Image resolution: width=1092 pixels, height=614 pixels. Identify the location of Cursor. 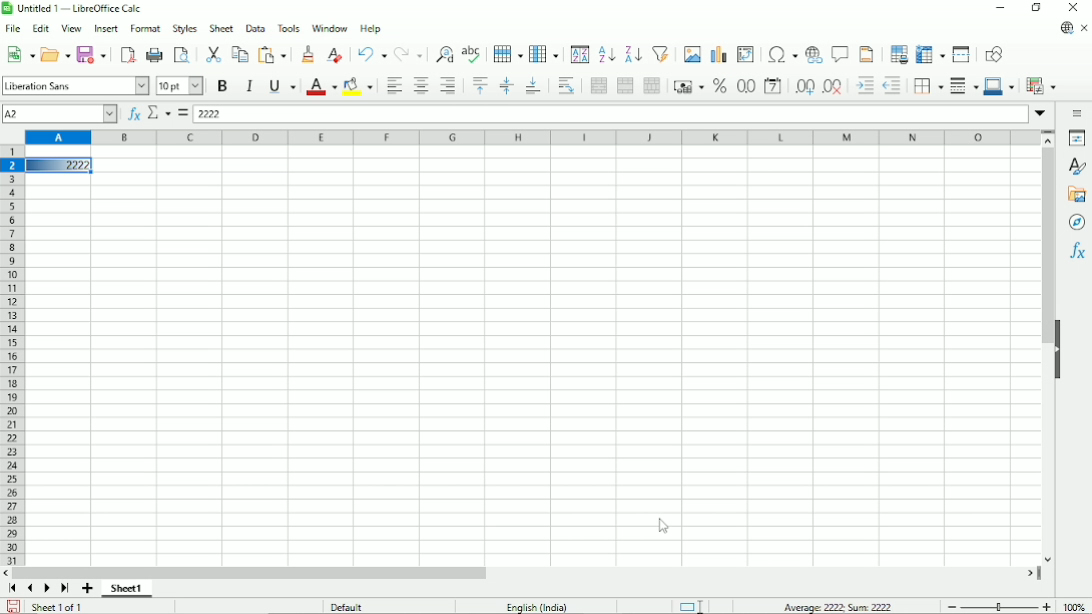
(664, 524).